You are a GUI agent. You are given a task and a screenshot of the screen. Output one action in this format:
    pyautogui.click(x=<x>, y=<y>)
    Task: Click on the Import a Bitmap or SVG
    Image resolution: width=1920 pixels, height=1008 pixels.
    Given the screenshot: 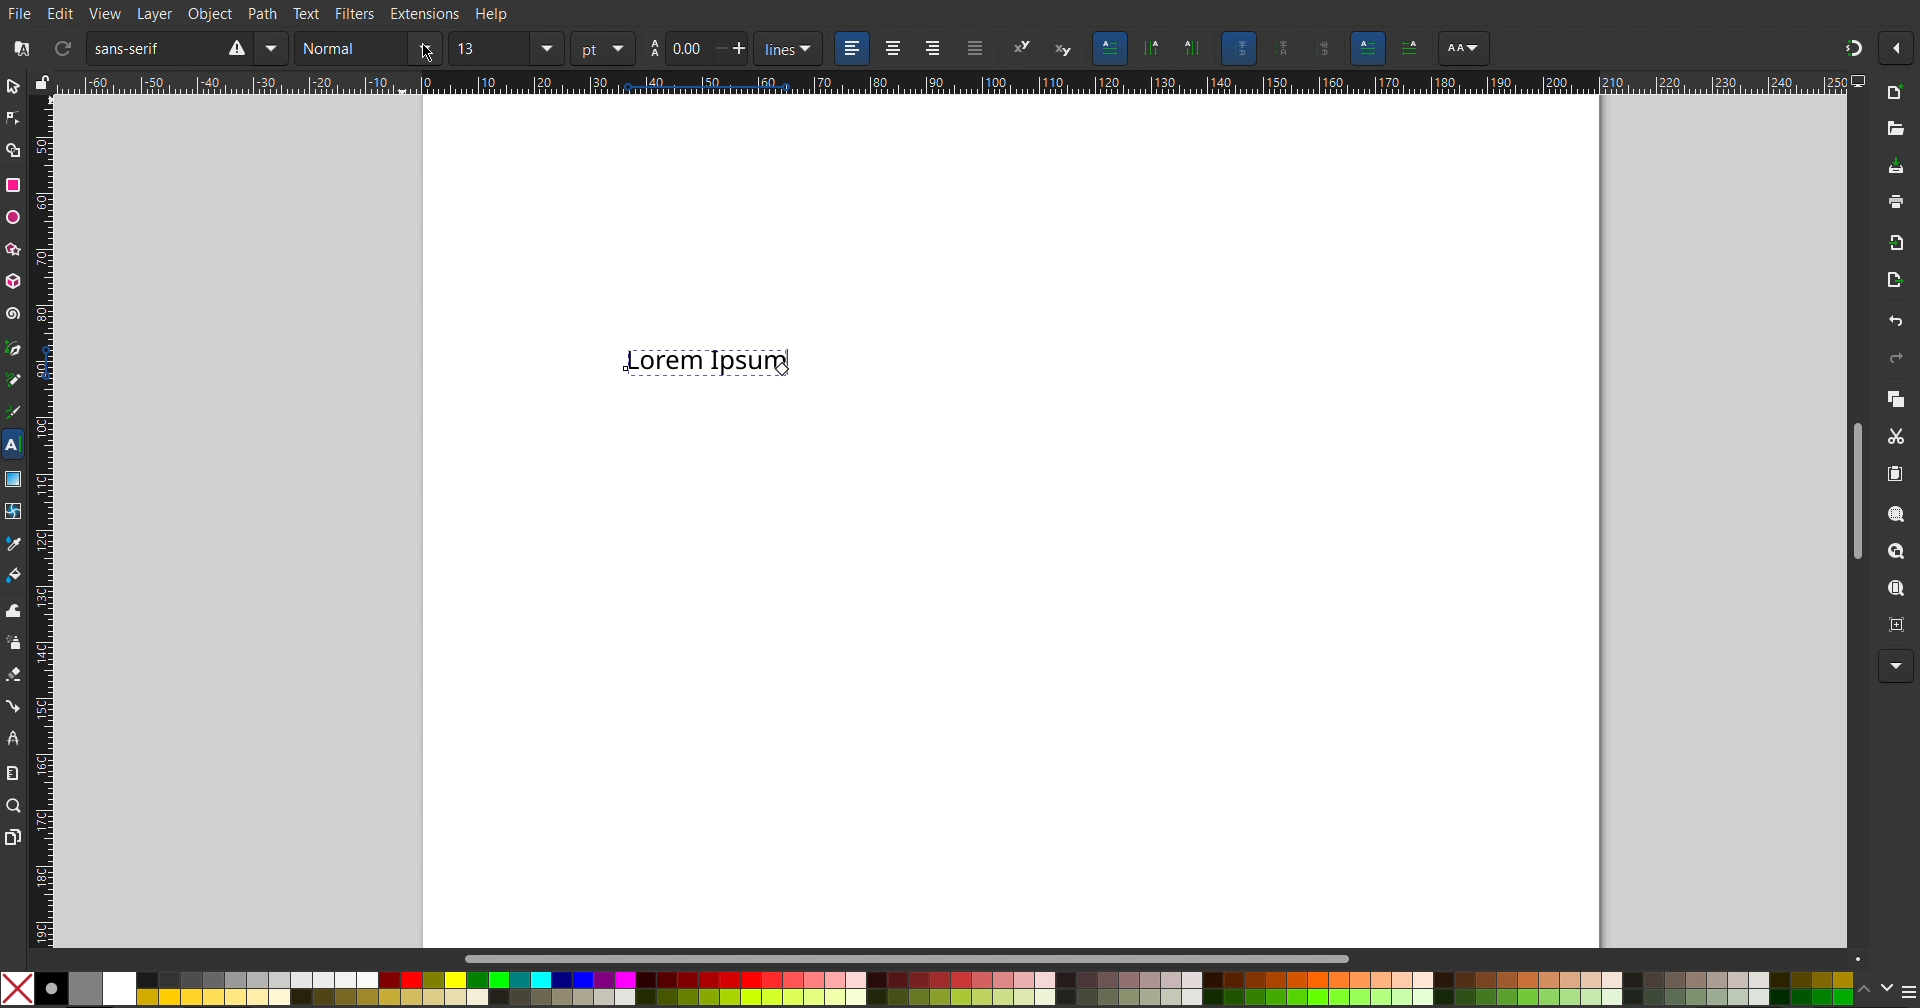 What is the action you would take?
    pyautogui.click(x=1892, y=243)
    